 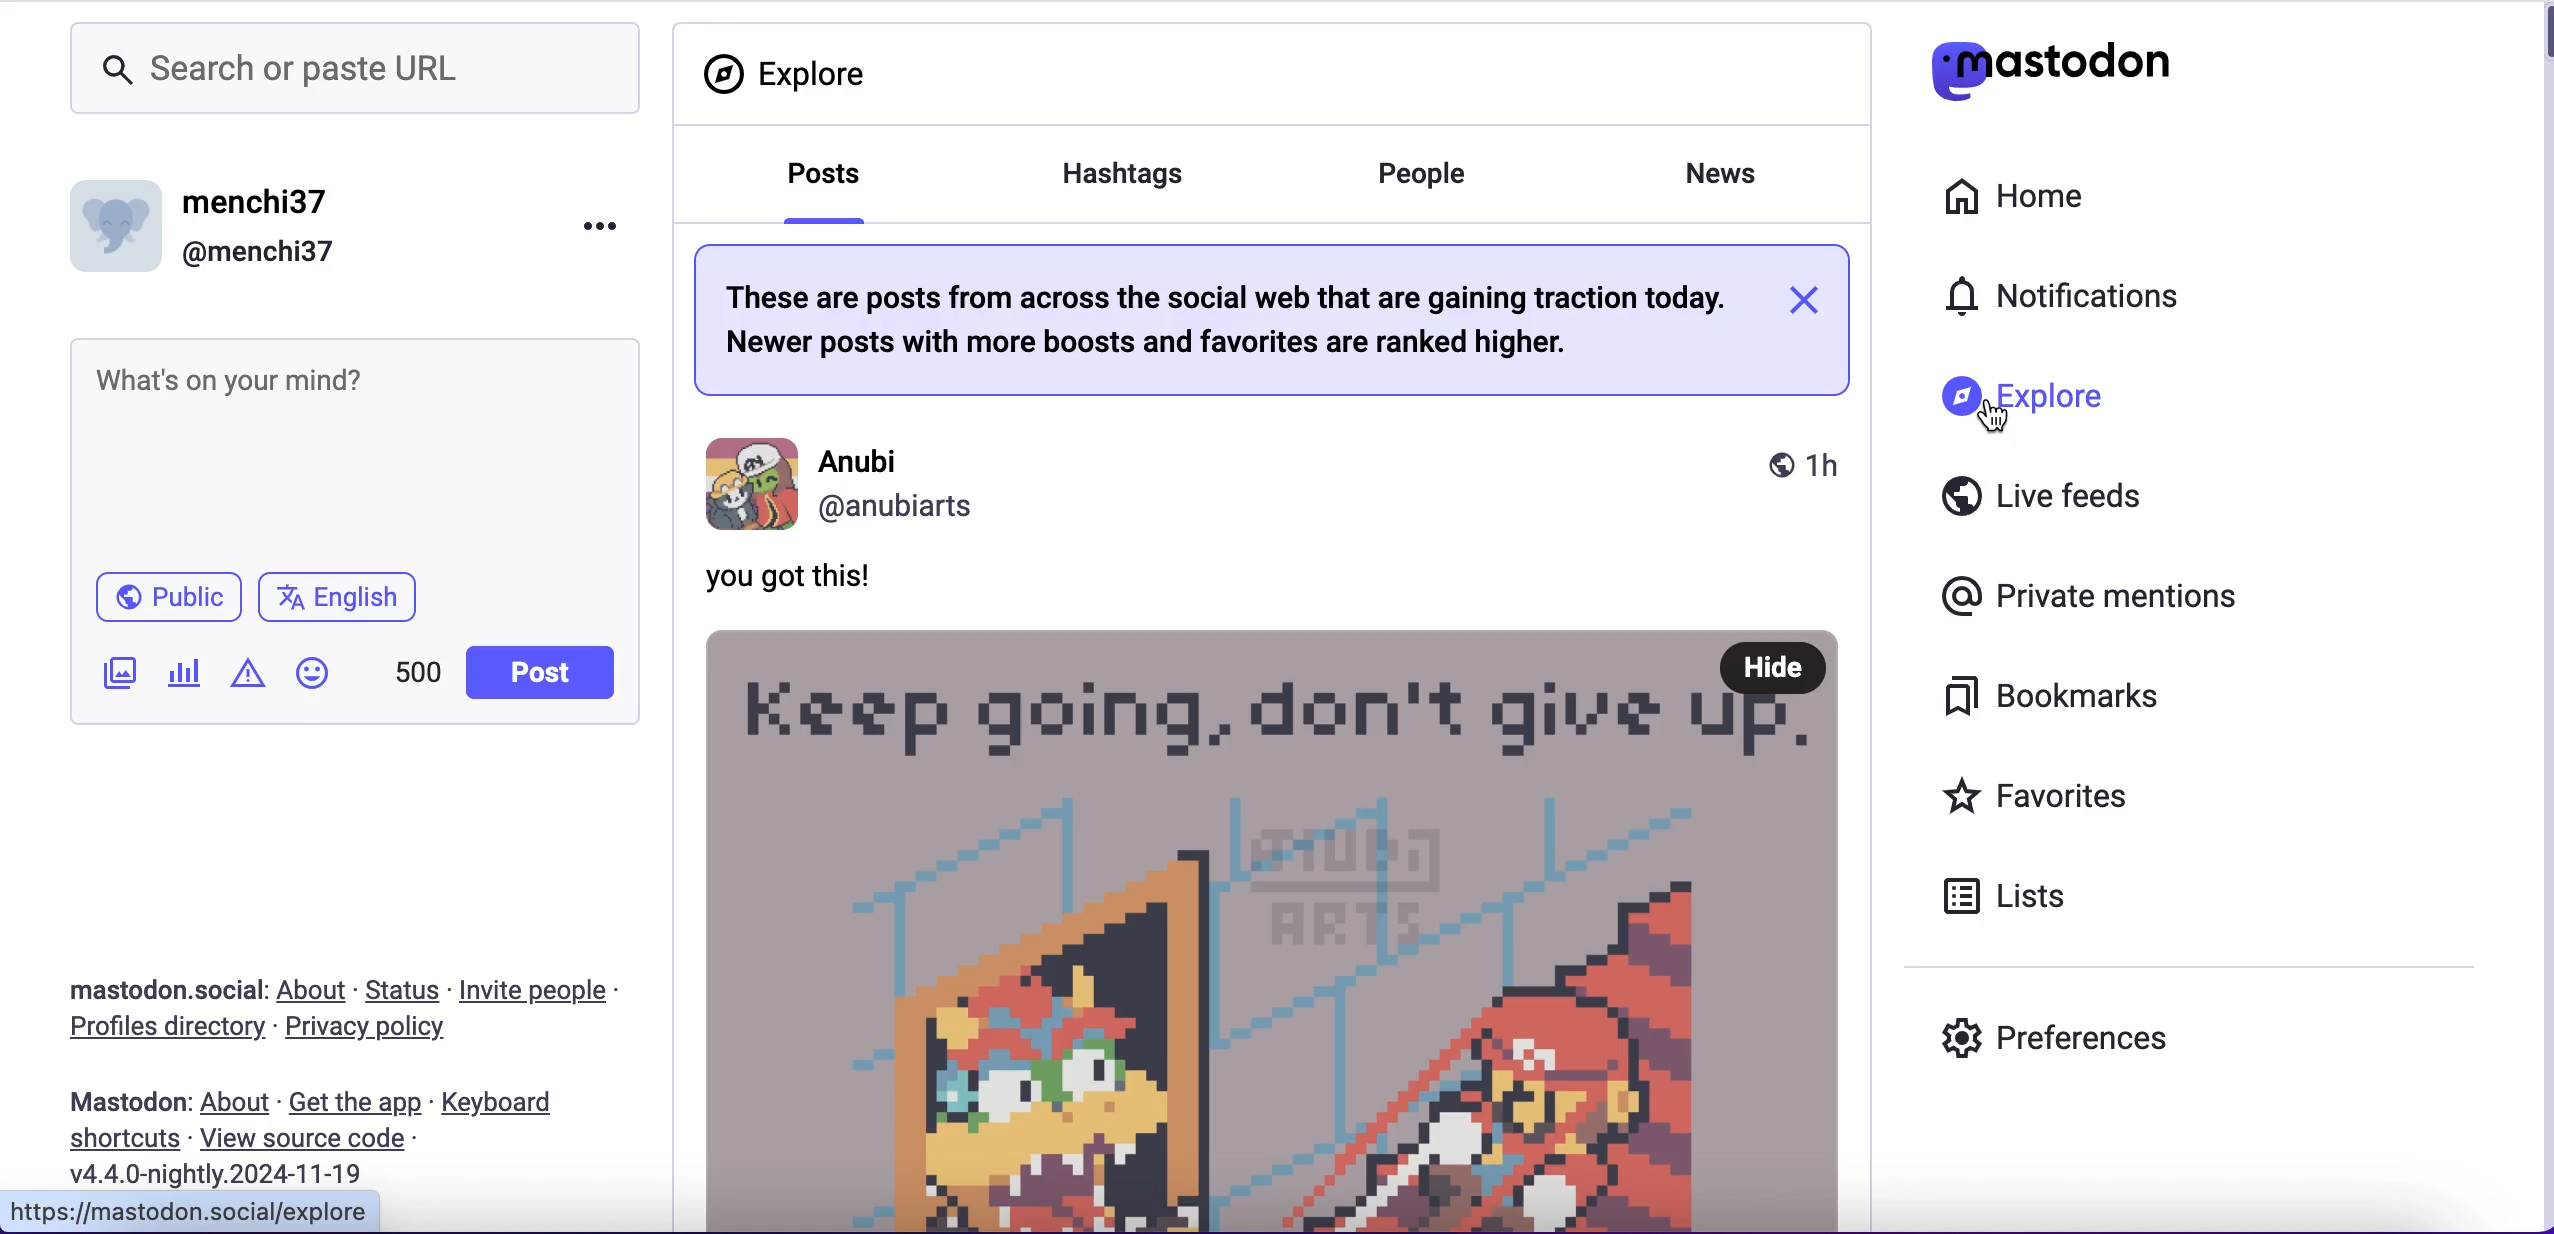 I want to click on mastodon logo, so click(x=2046, y=65).